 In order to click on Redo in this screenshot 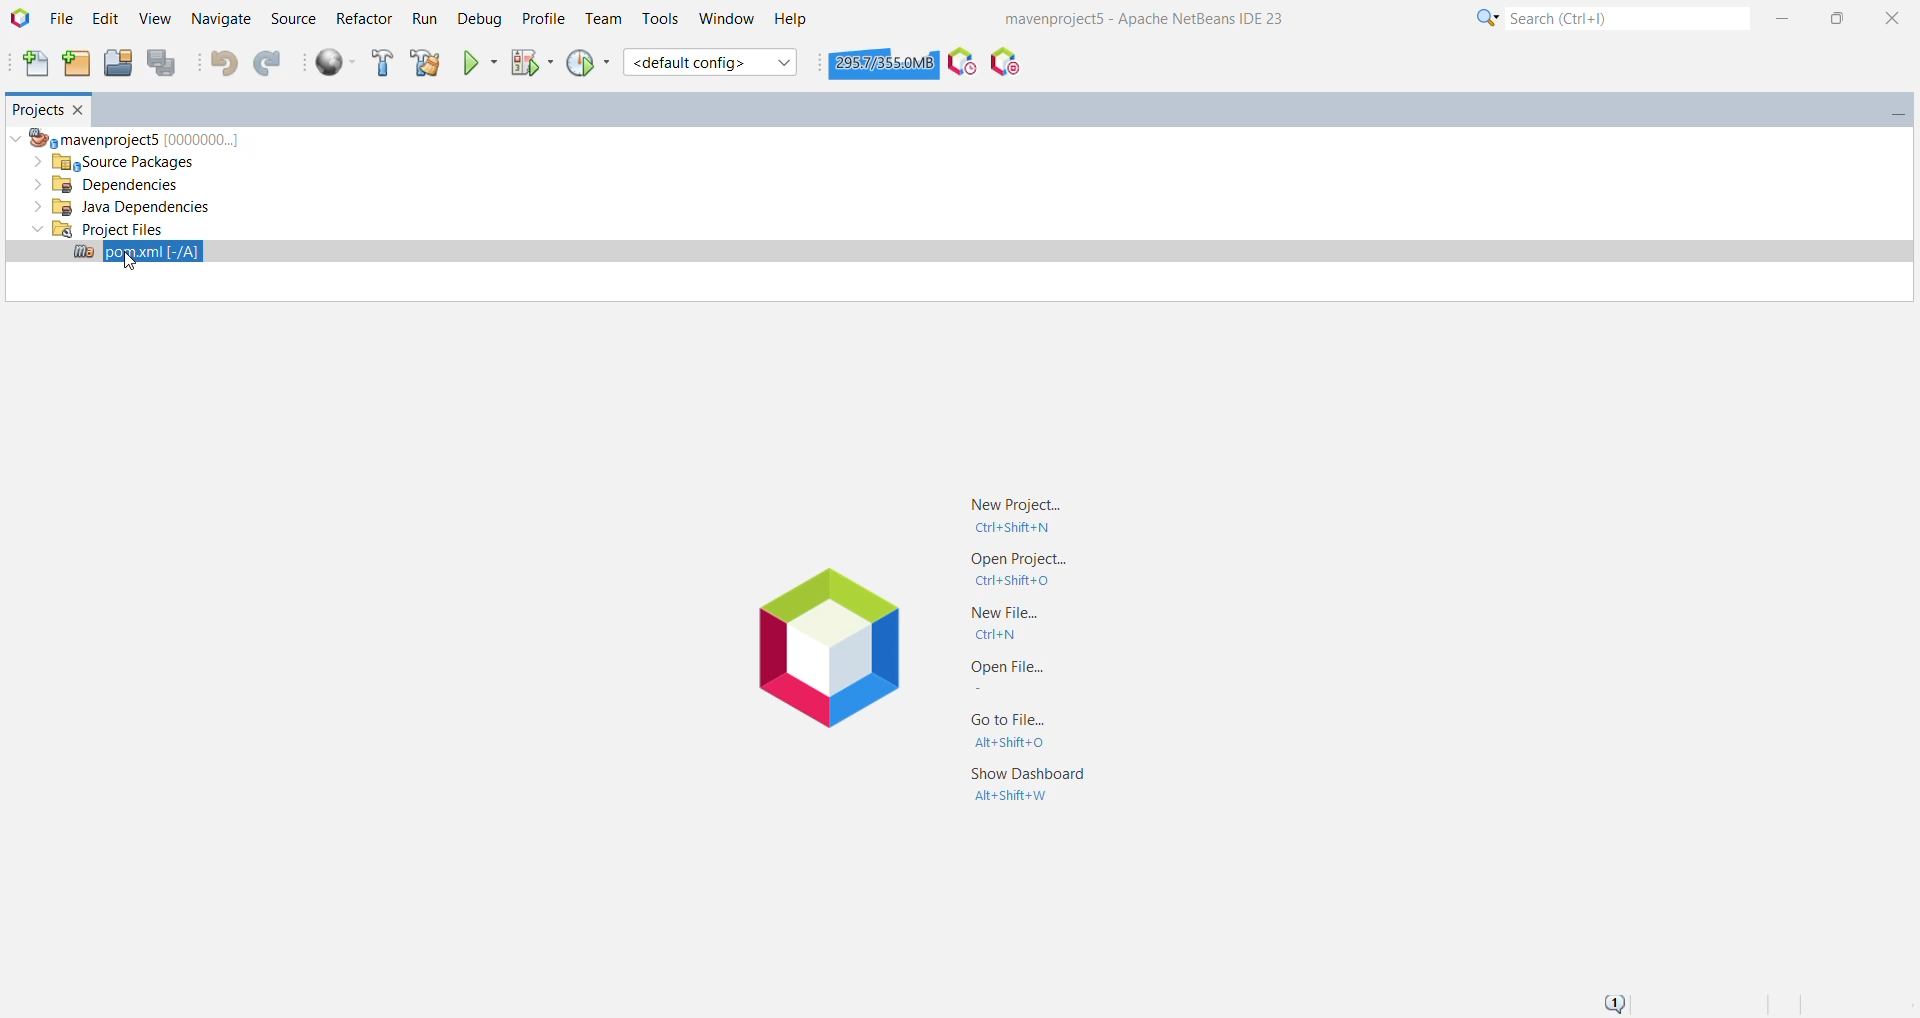, I will do `click(270, 63)`.